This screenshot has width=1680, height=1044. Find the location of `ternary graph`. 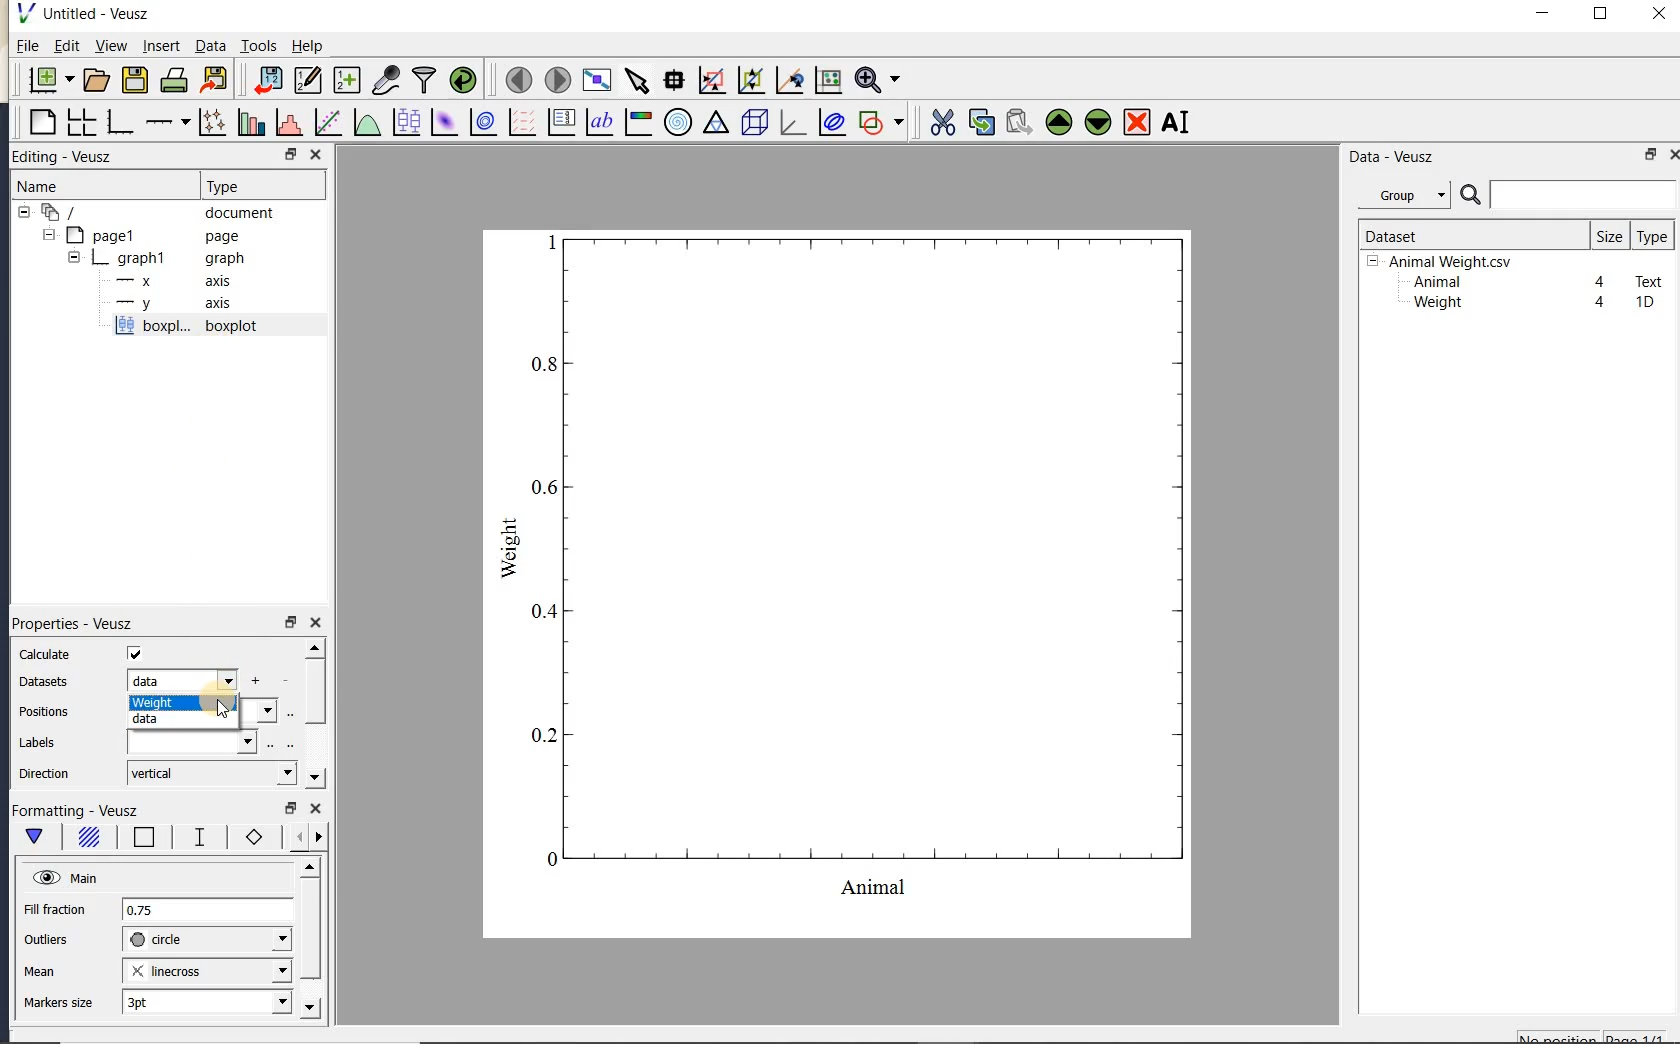

ternary graph is located at coordinates (715, 125).